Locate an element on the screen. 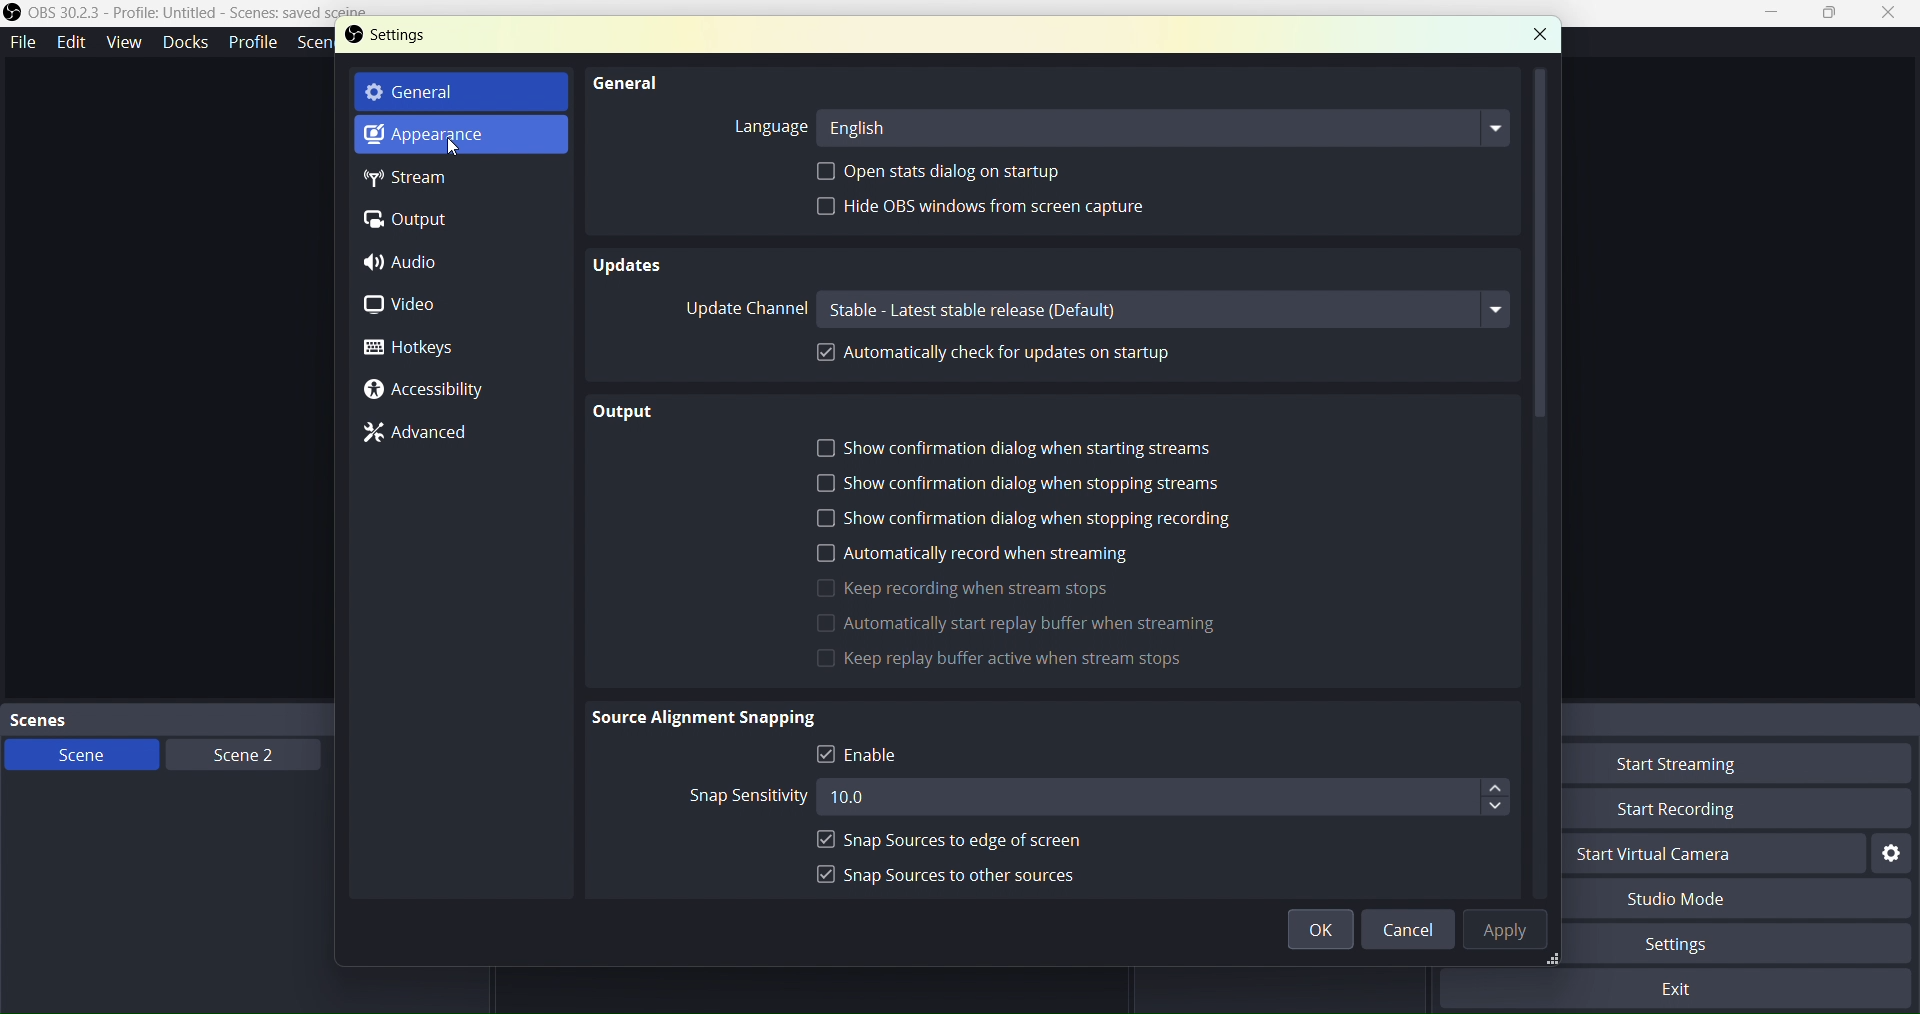 The height and width of the screenshot is (1014, 1920). Exit is located at coordinates (1683, 988).